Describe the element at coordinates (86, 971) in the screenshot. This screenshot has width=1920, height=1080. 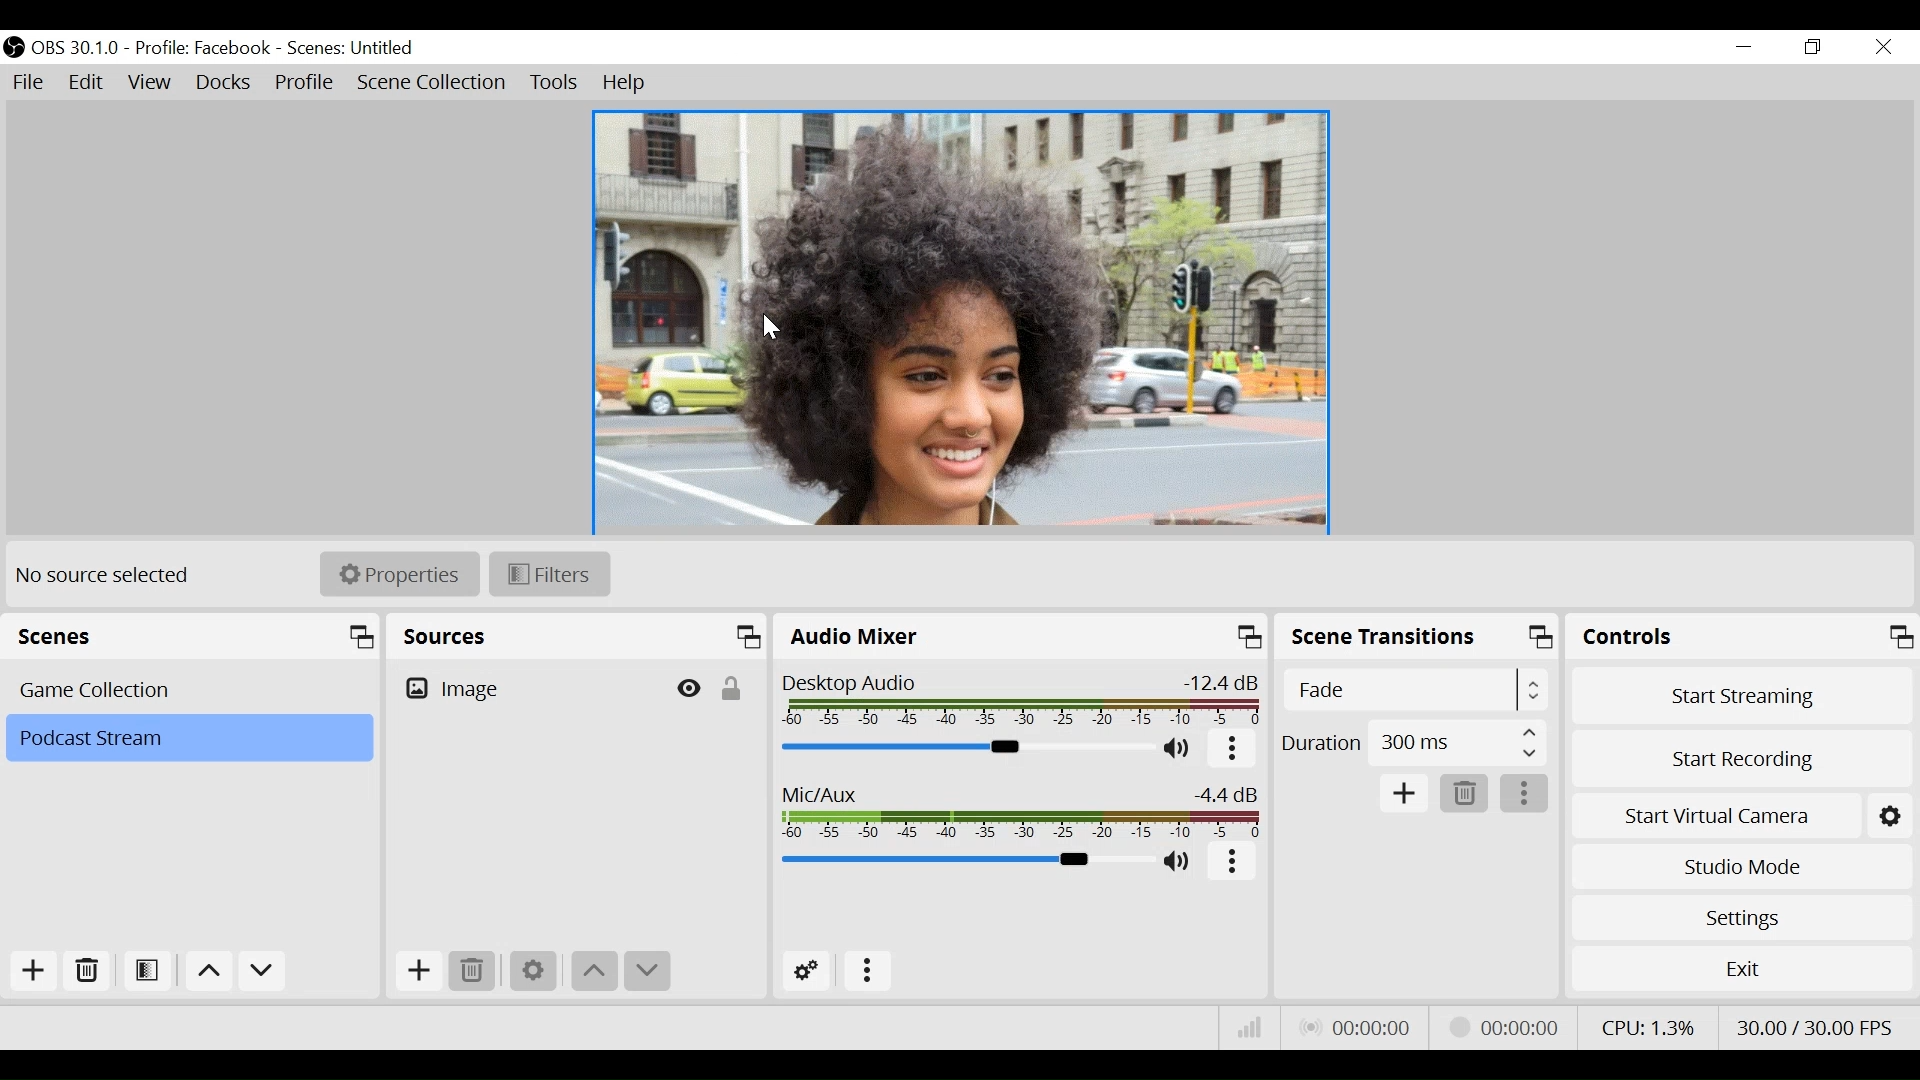
I see `Delete` at that location.